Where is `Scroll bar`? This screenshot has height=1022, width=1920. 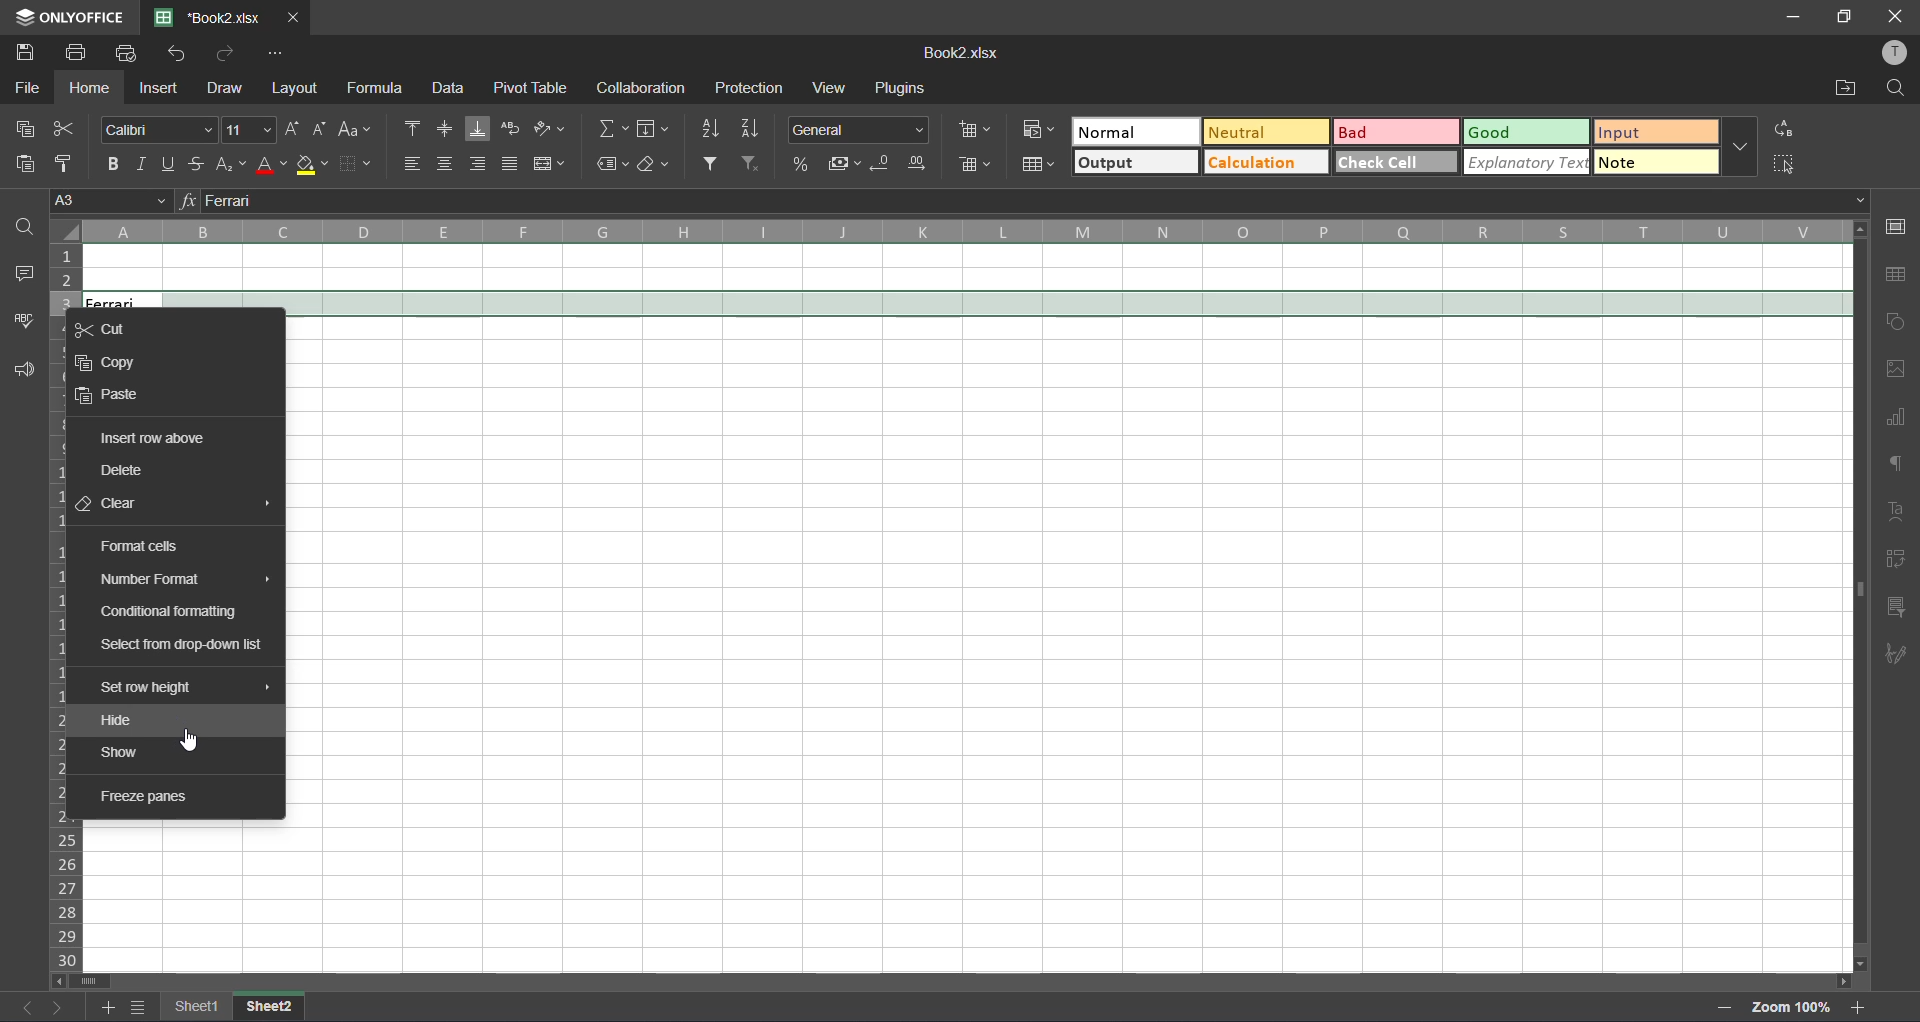
Scroll bar is located at coordinates (968, 980).